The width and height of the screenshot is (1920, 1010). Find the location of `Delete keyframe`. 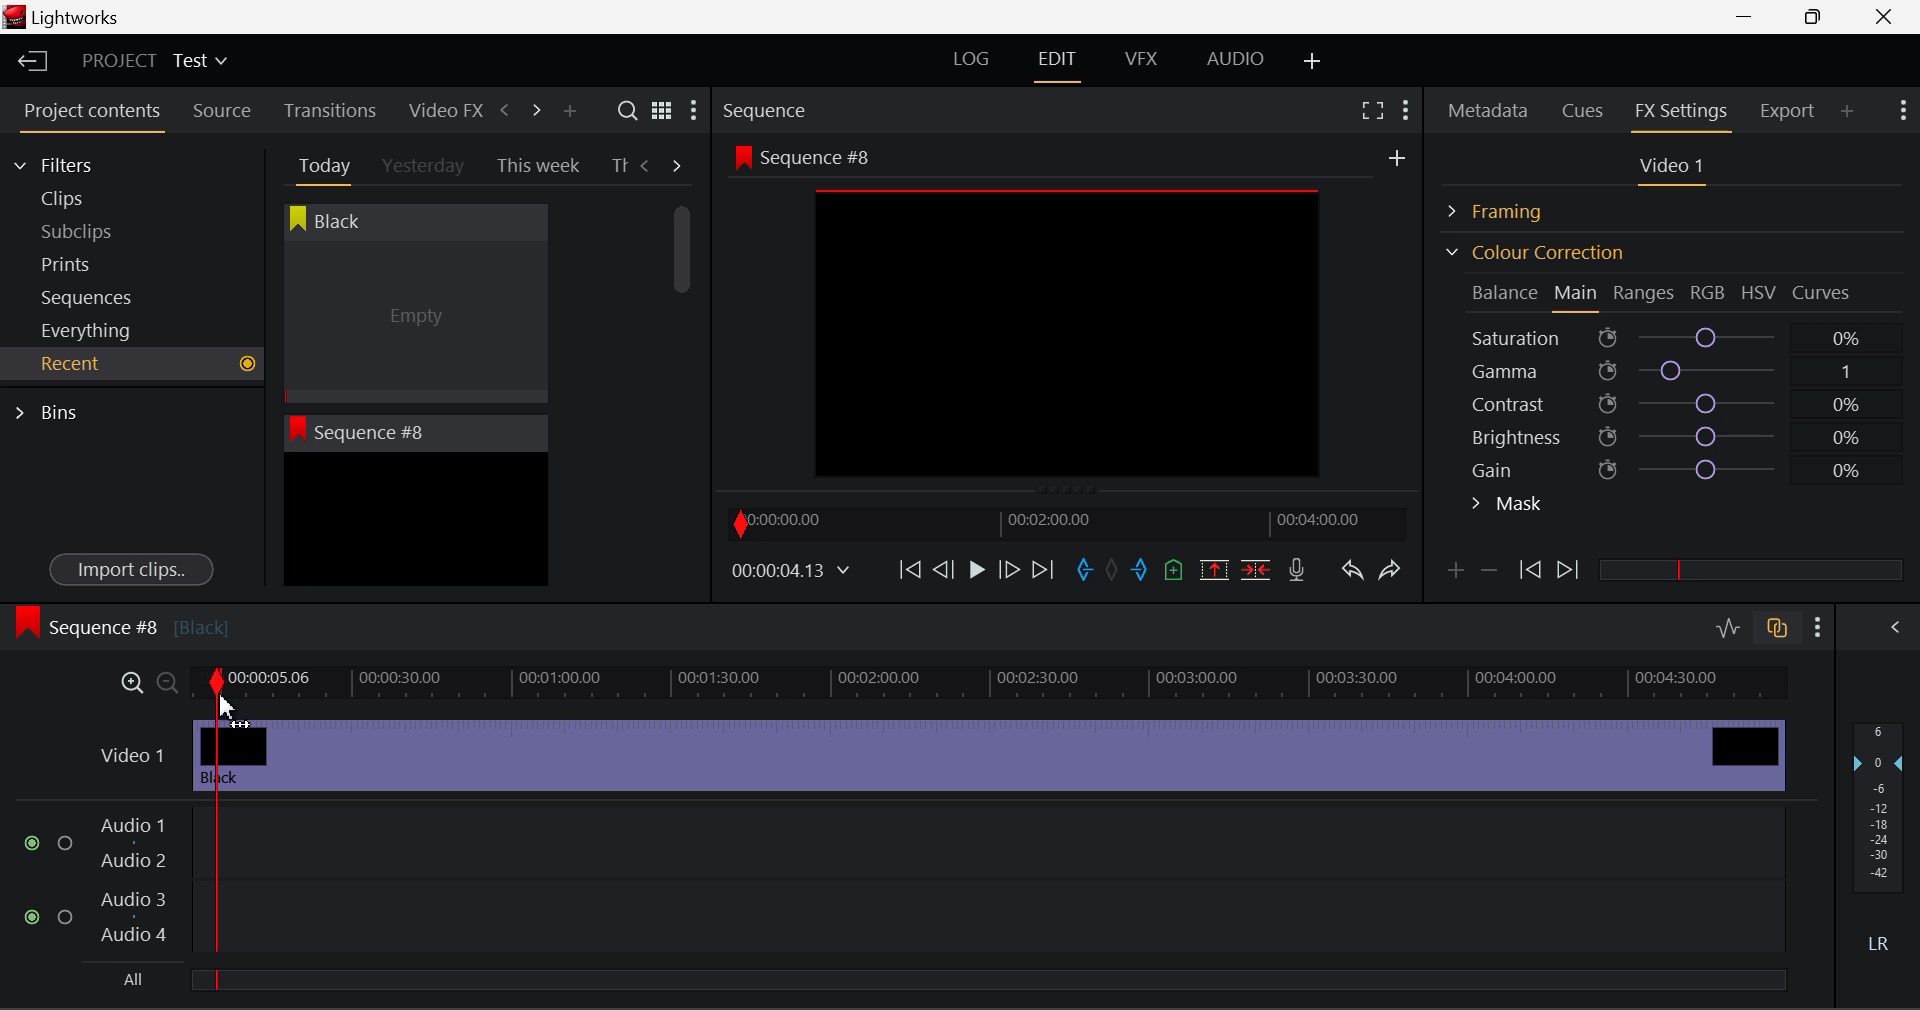

Delete keyframe is located at coordinates (1489, 574).